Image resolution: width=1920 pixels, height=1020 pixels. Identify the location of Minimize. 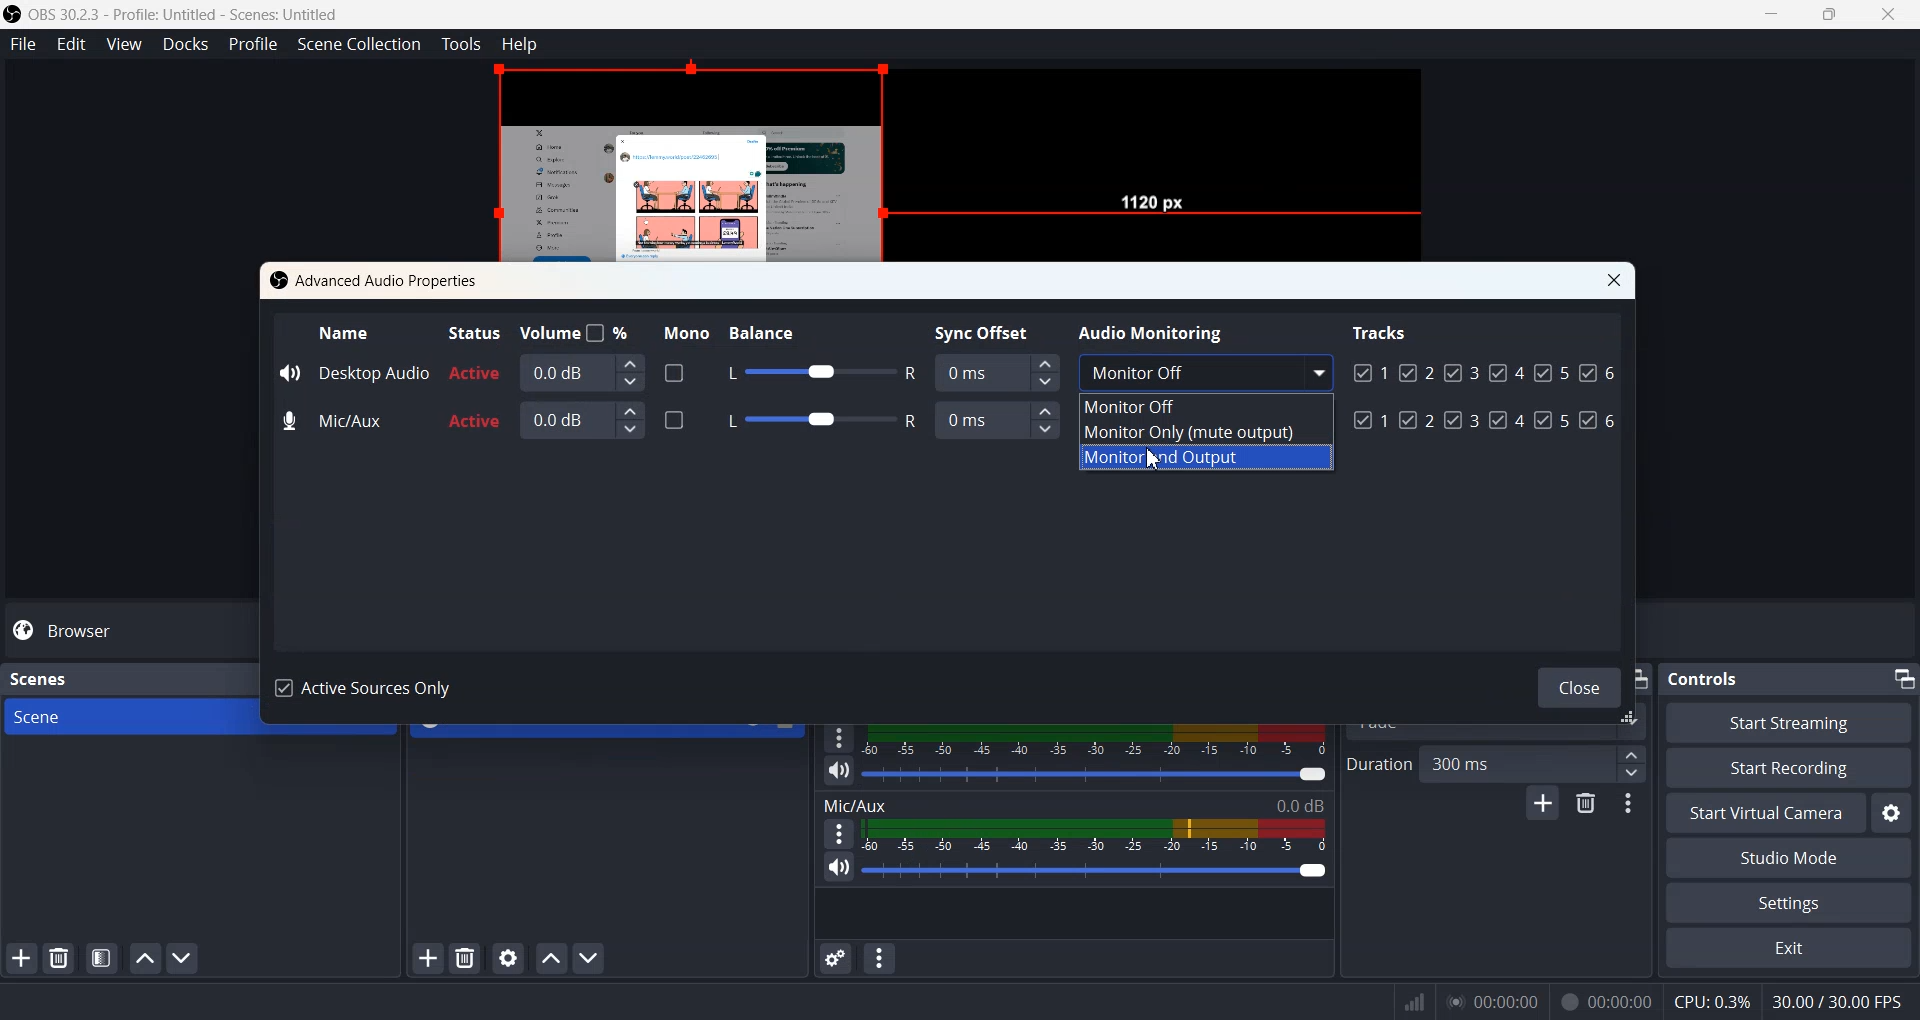
(1902, 675).